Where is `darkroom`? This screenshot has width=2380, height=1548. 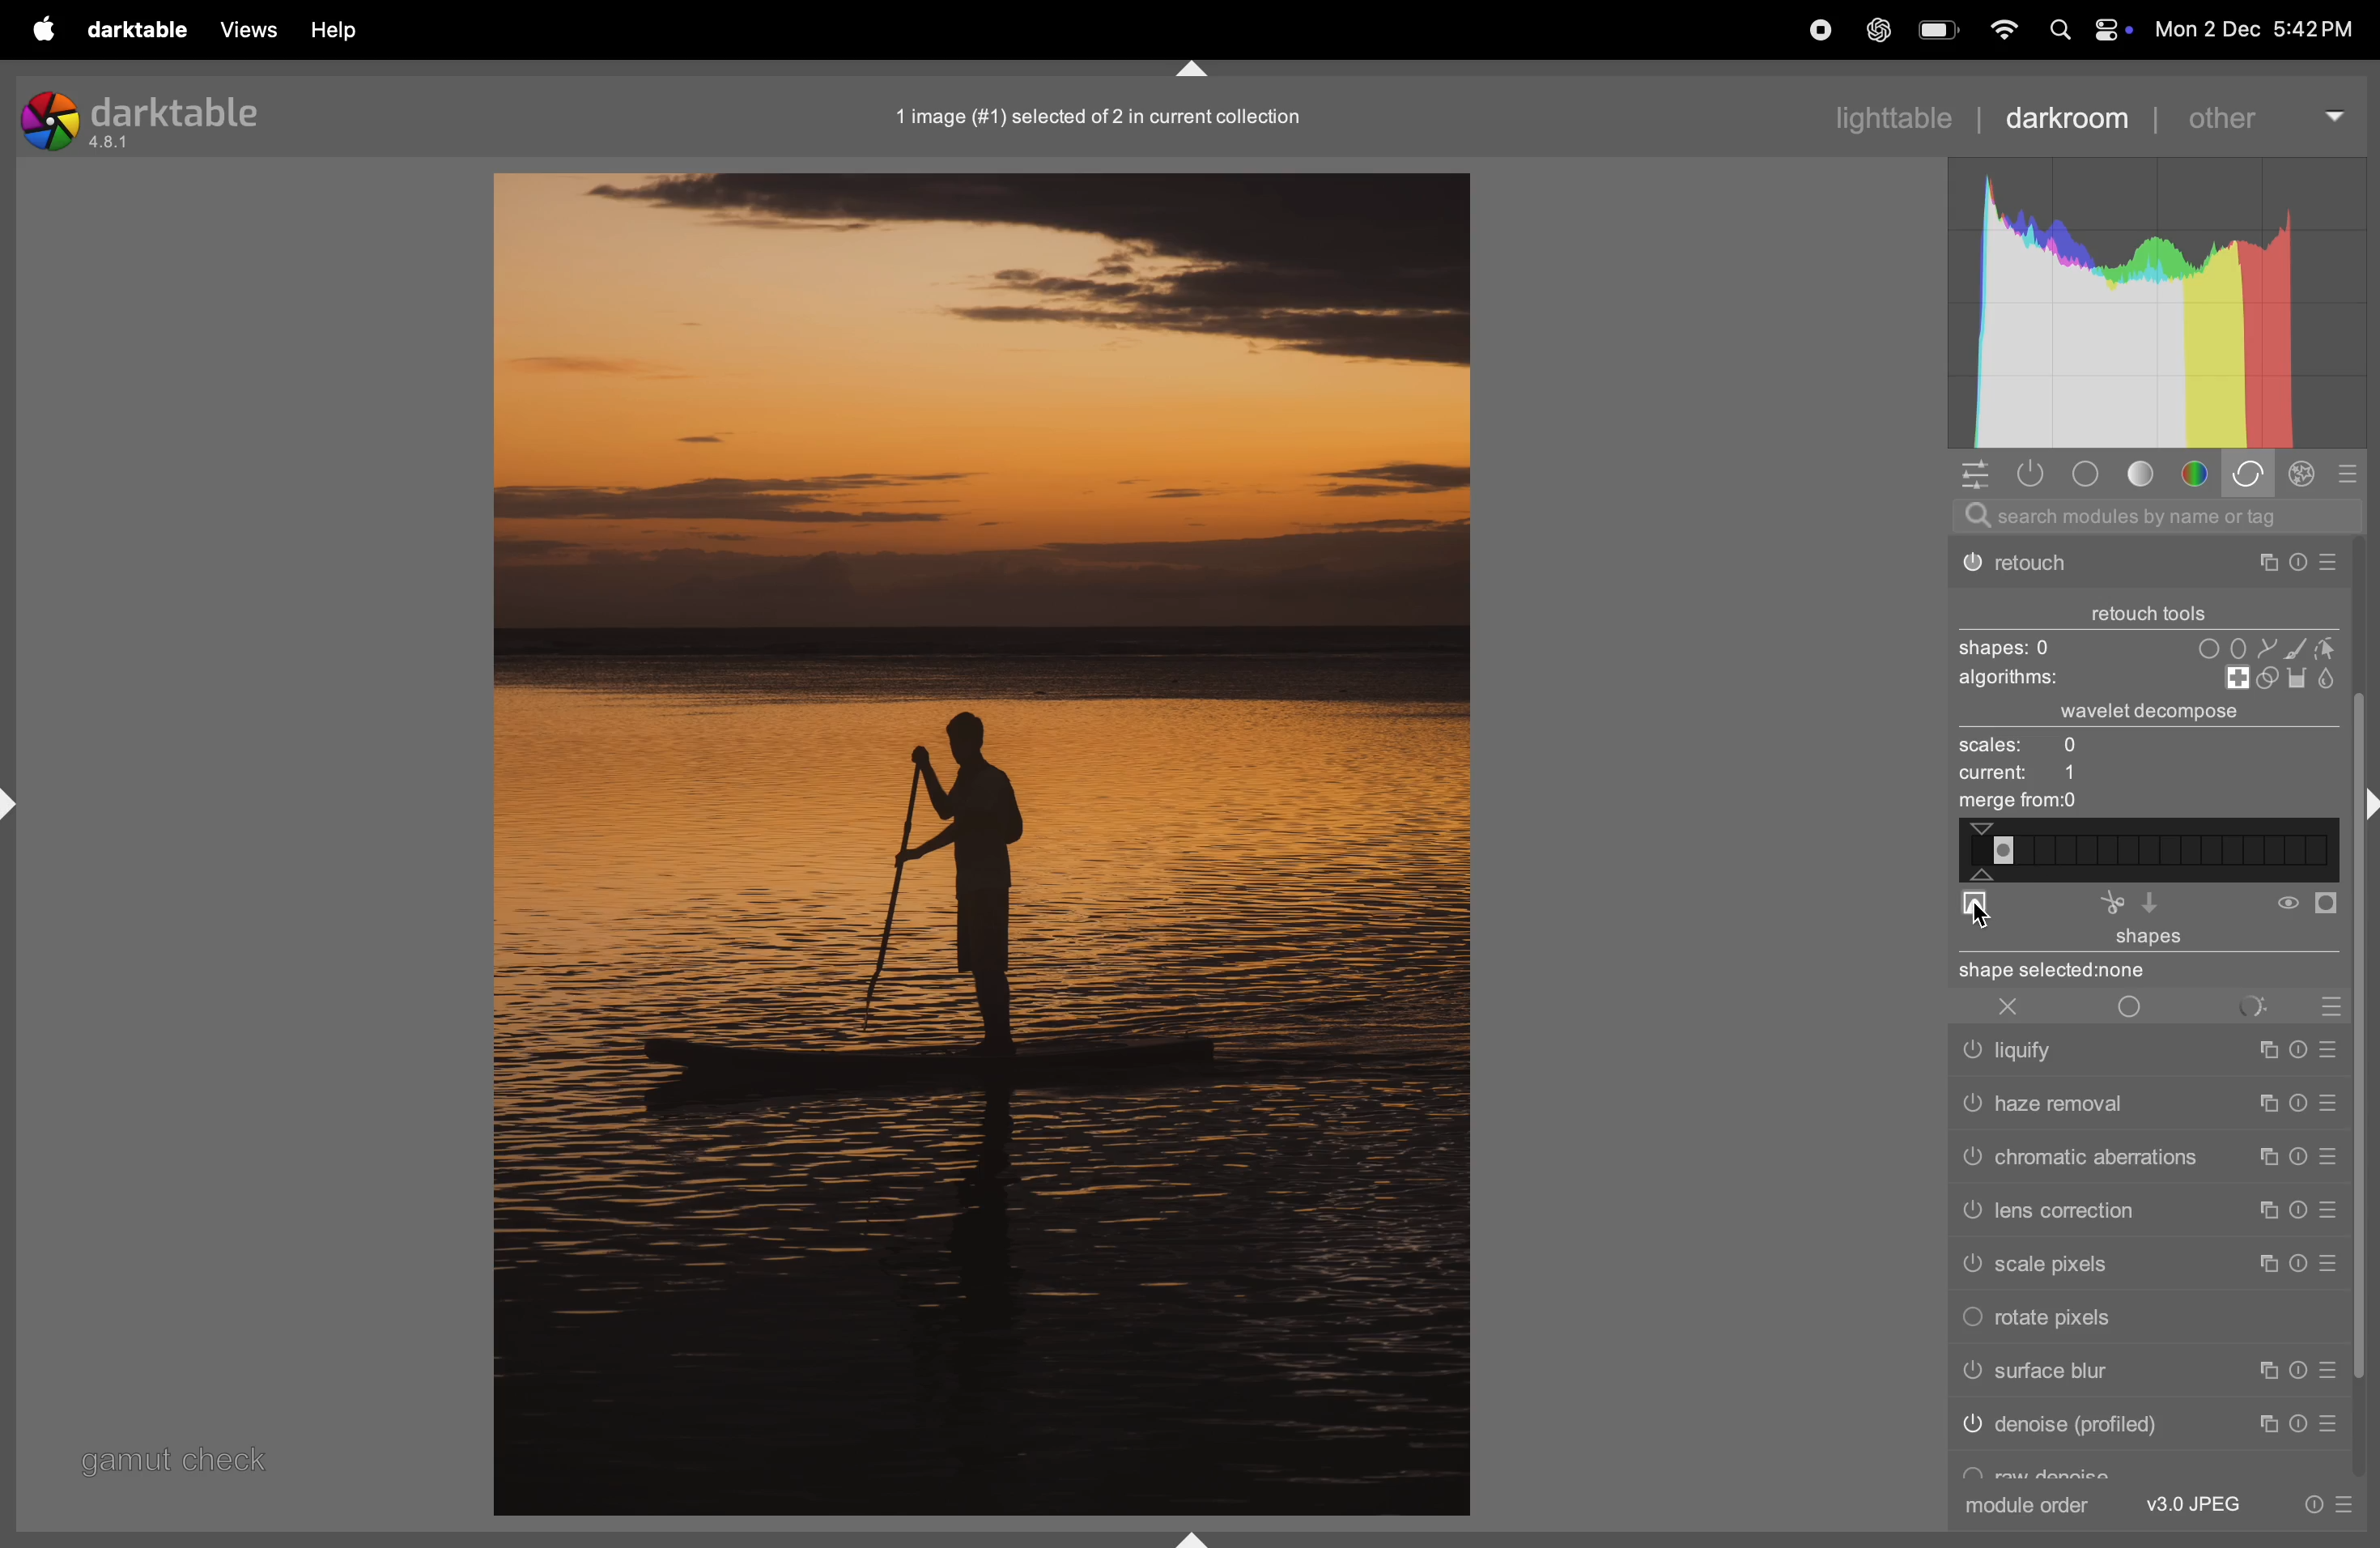
darkroom is located at coordinates (2067, 118).